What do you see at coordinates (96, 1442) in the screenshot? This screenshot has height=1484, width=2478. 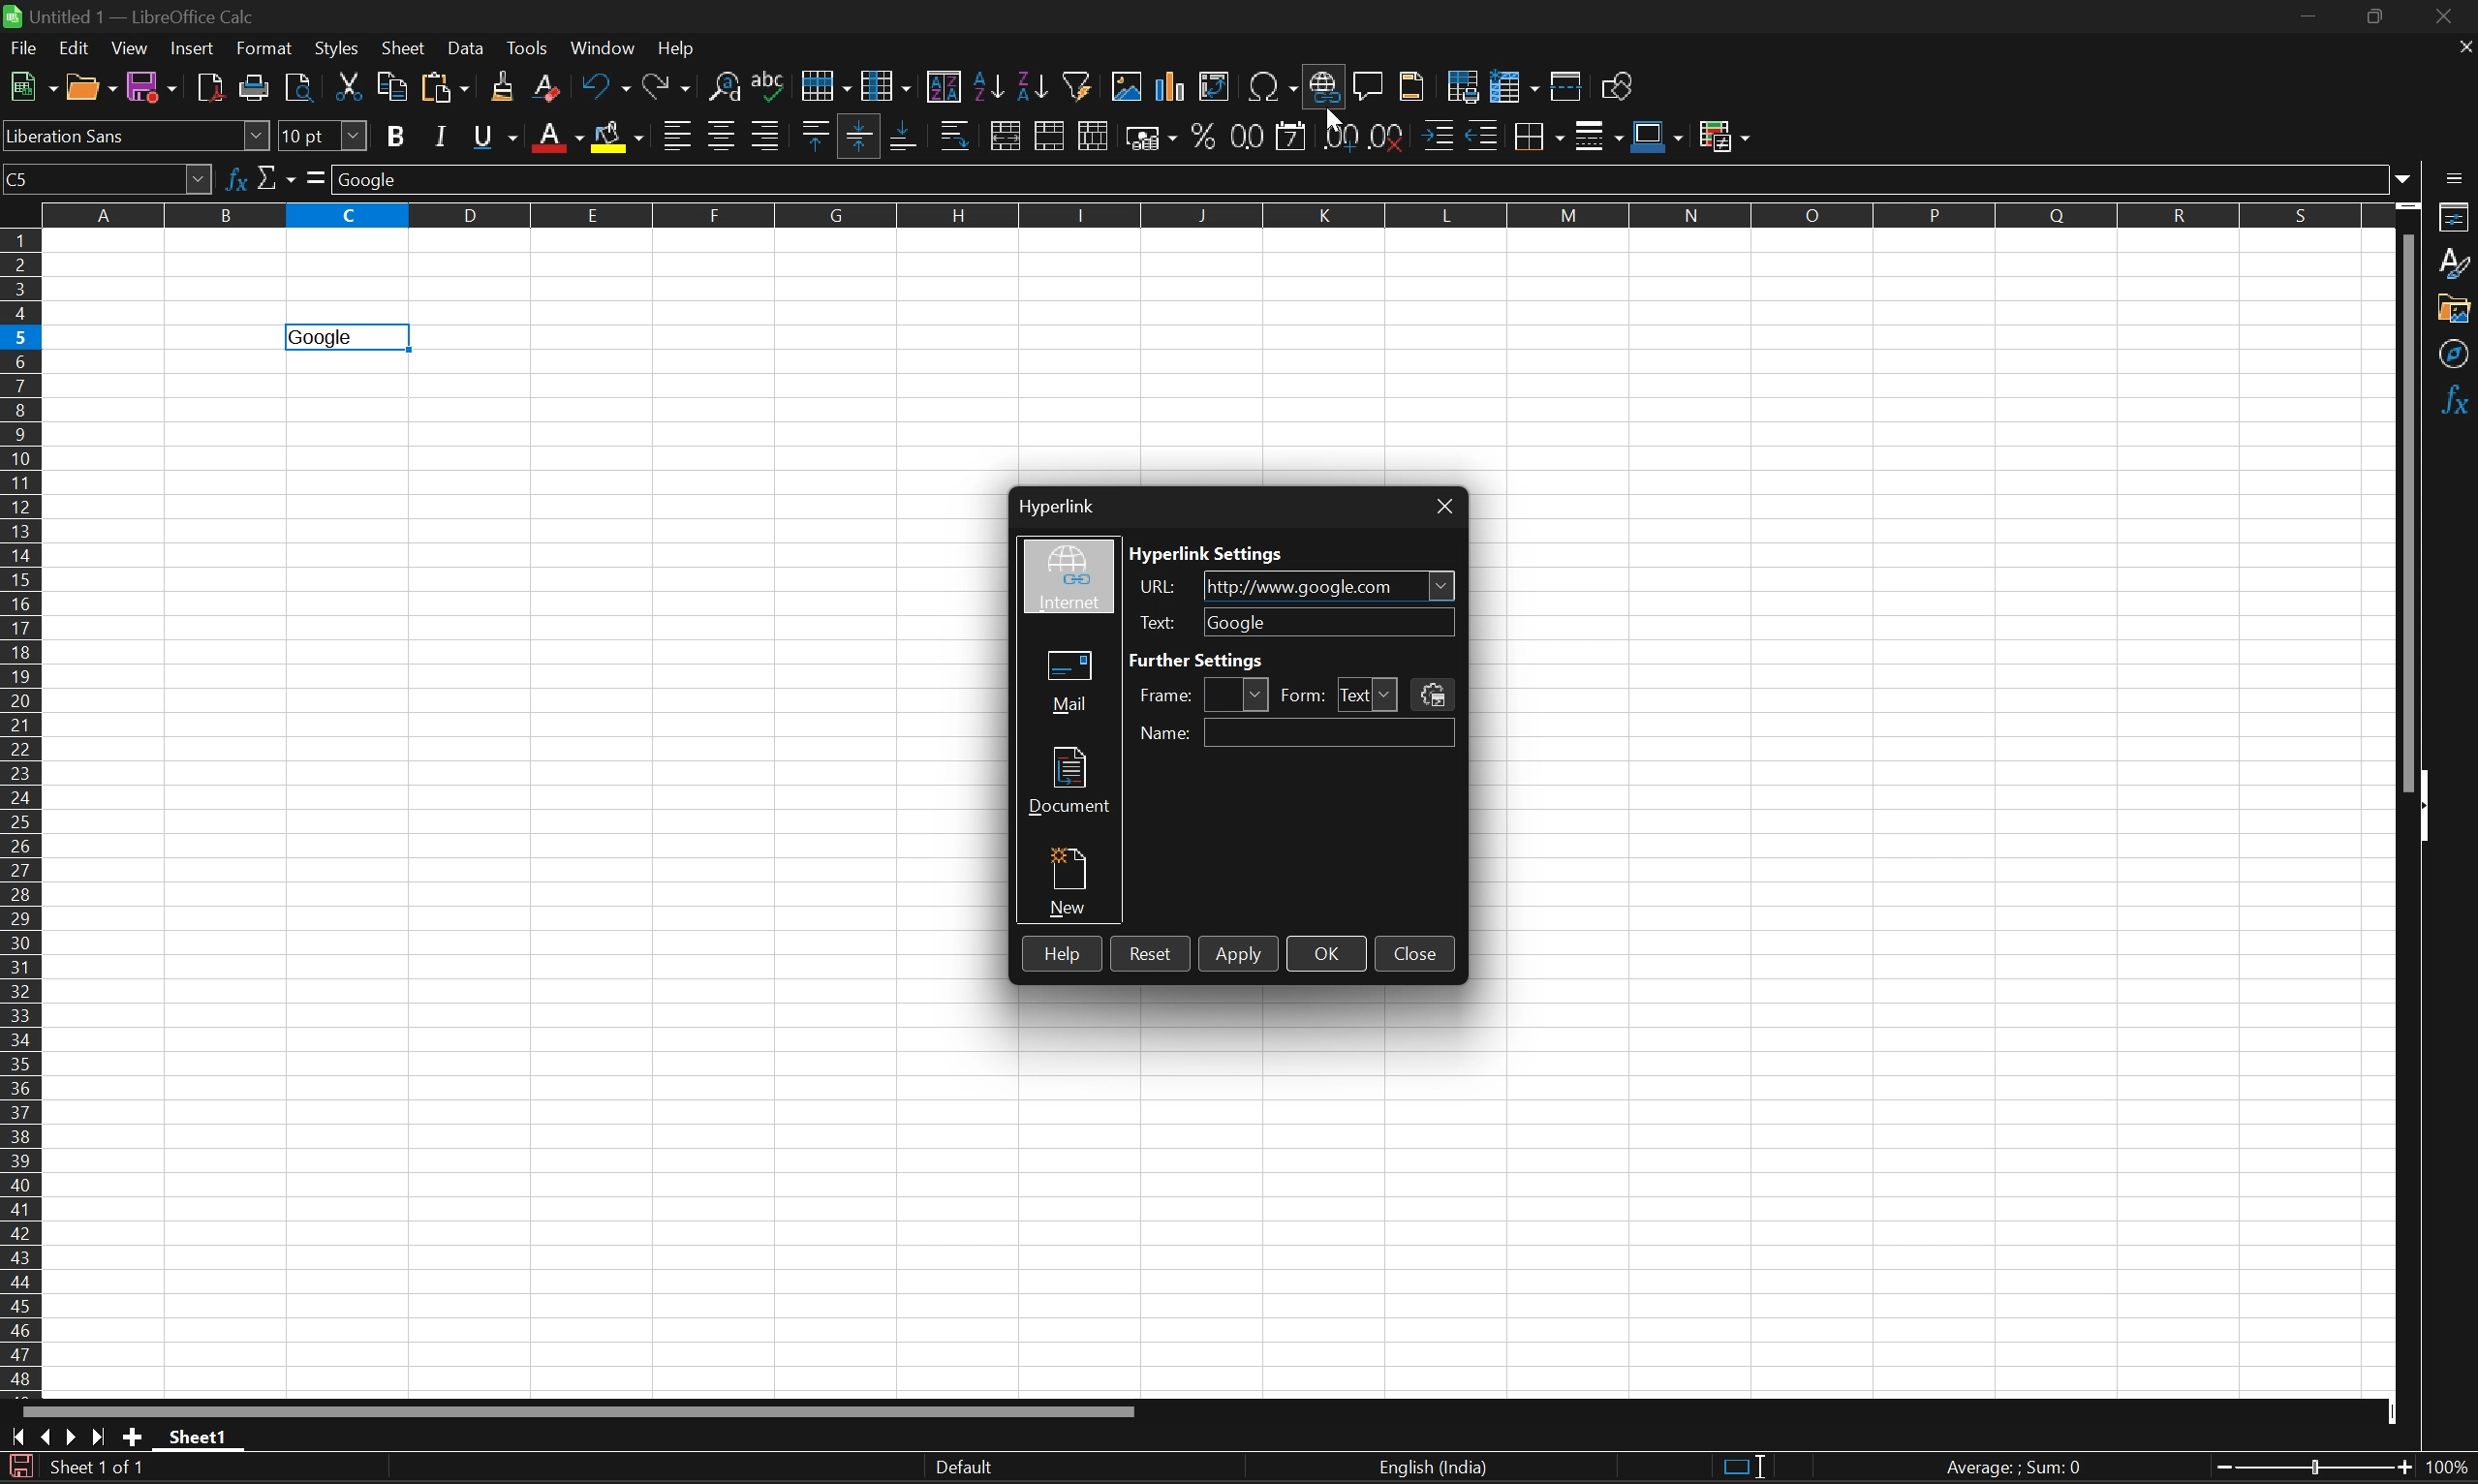 I see `Scroll to last sheet` at bounding box center [96, 1442].